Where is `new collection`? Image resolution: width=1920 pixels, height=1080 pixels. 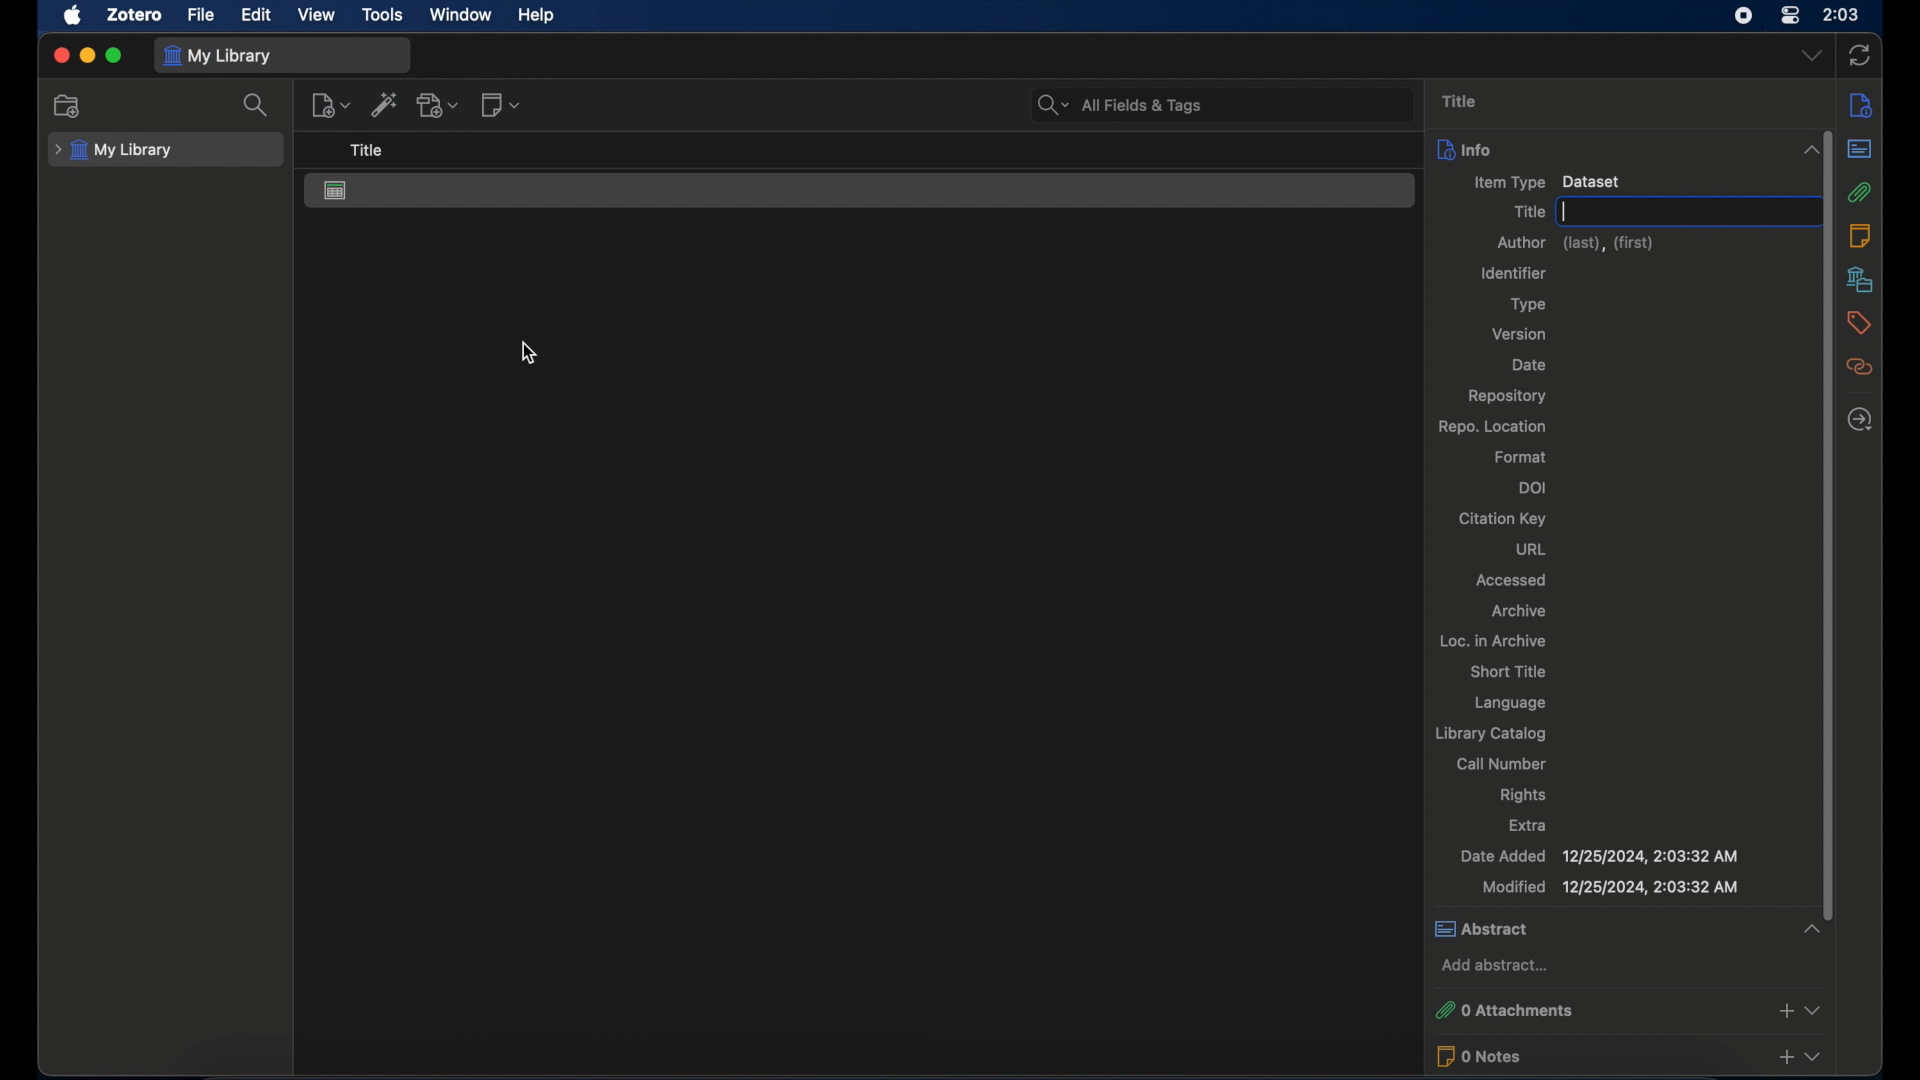 new collection is located at coordinates (68, 107).